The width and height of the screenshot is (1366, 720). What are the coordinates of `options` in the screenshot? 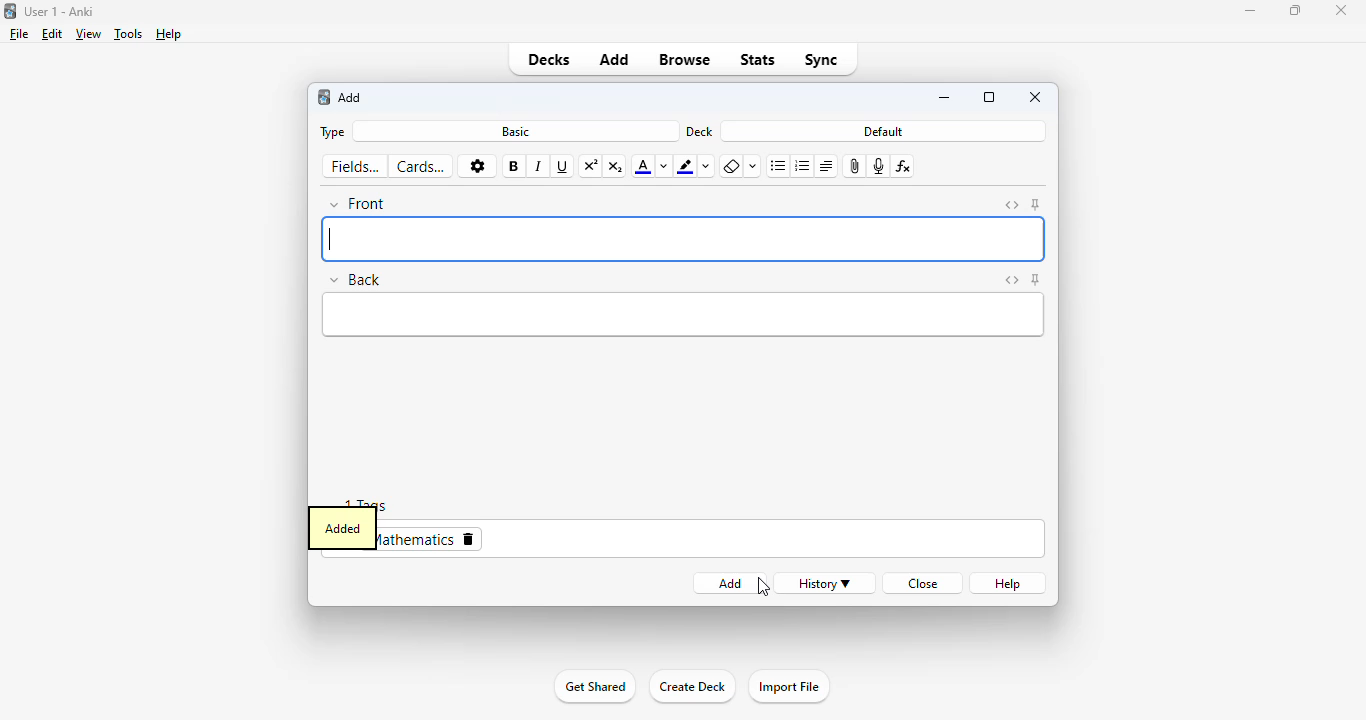 It's located at (477, 167).